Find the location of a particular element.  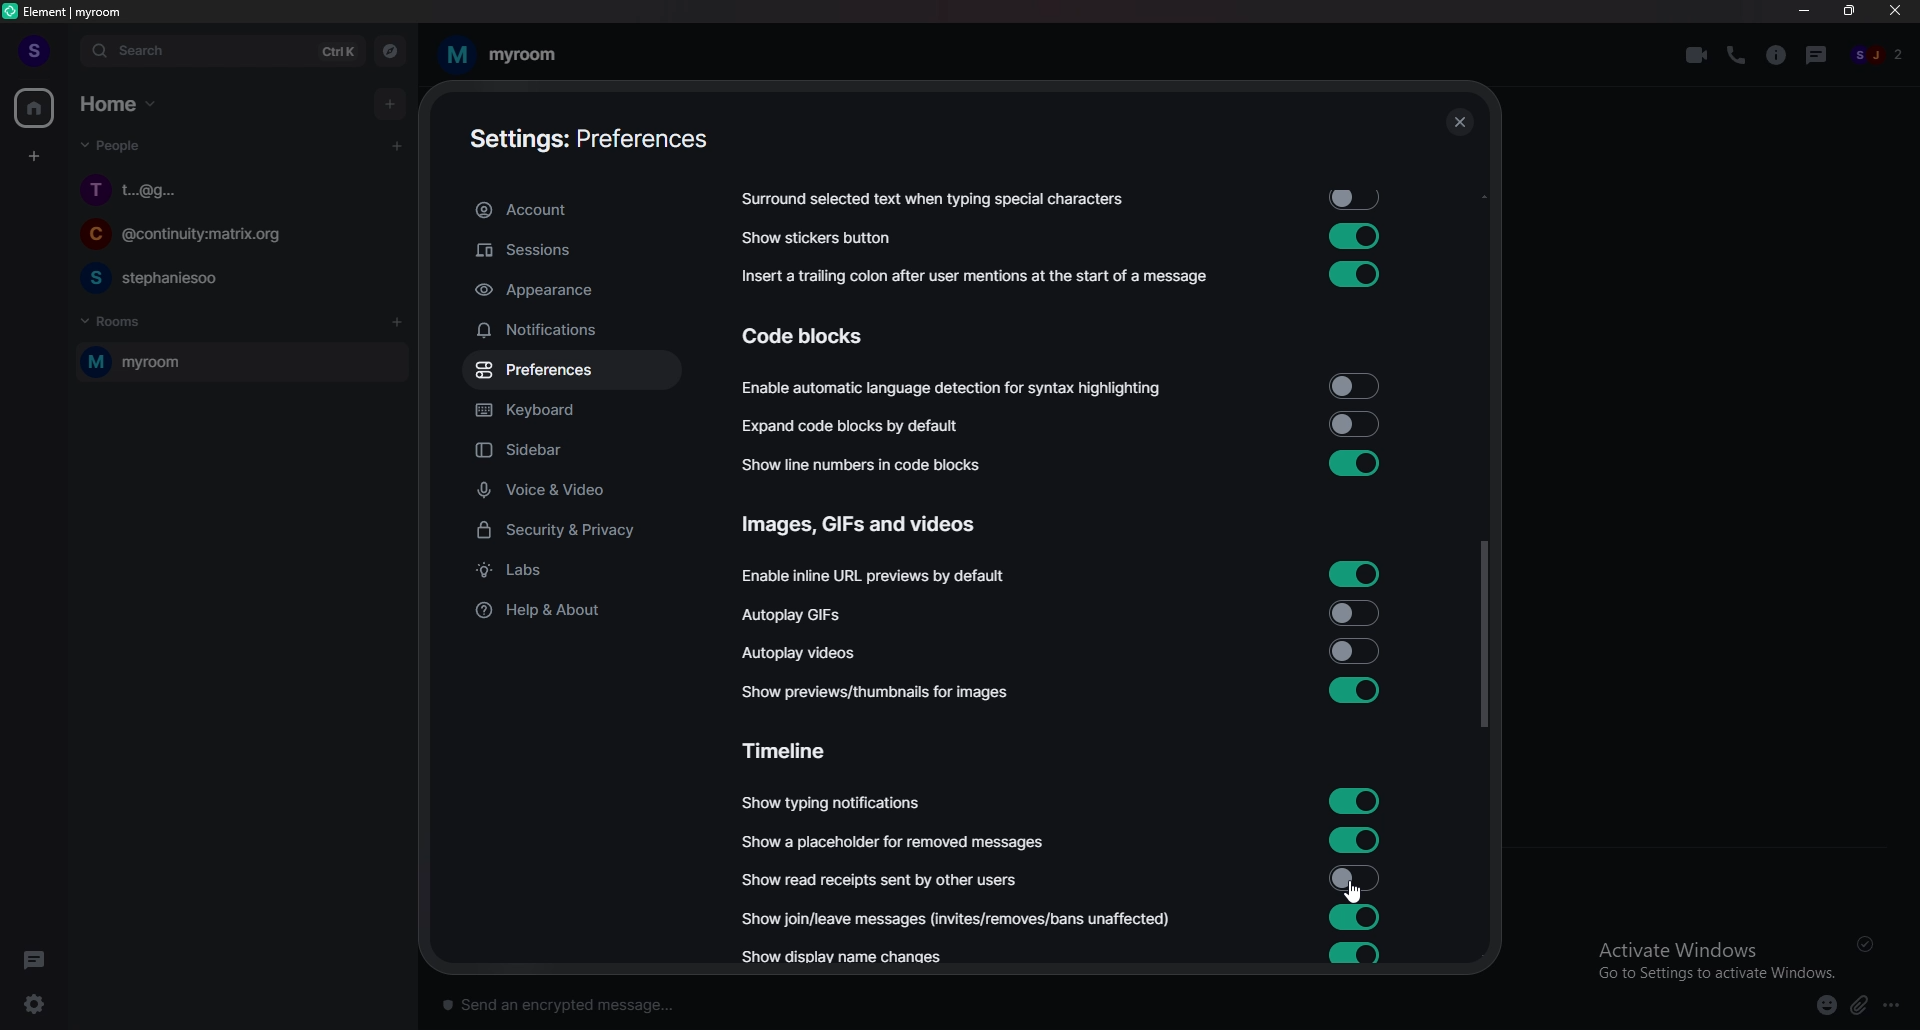

preference is located at coordinates (571, 371).